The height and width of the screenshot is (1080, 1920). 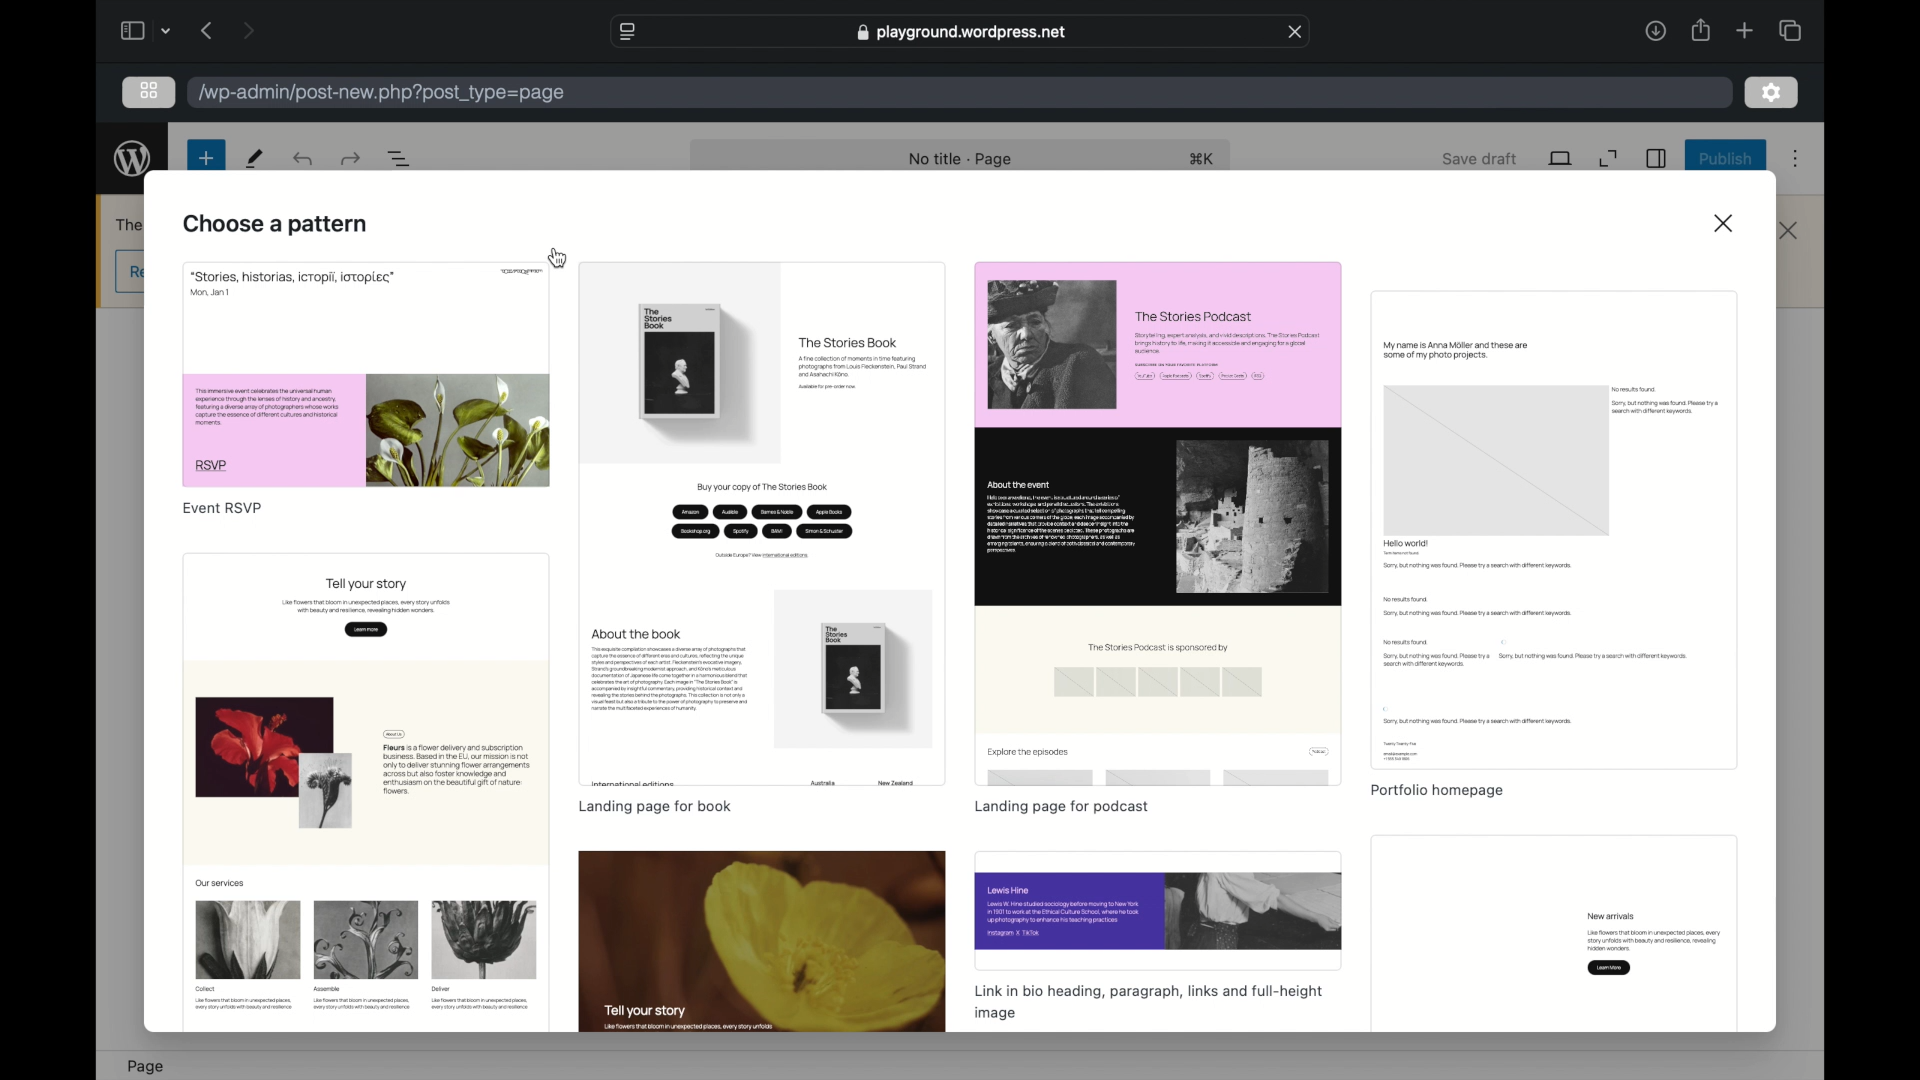 What do you see at coordinates (1438, 791) in the screenshot?
I see `portfolio homepage` at bounding box center [1438, 791].